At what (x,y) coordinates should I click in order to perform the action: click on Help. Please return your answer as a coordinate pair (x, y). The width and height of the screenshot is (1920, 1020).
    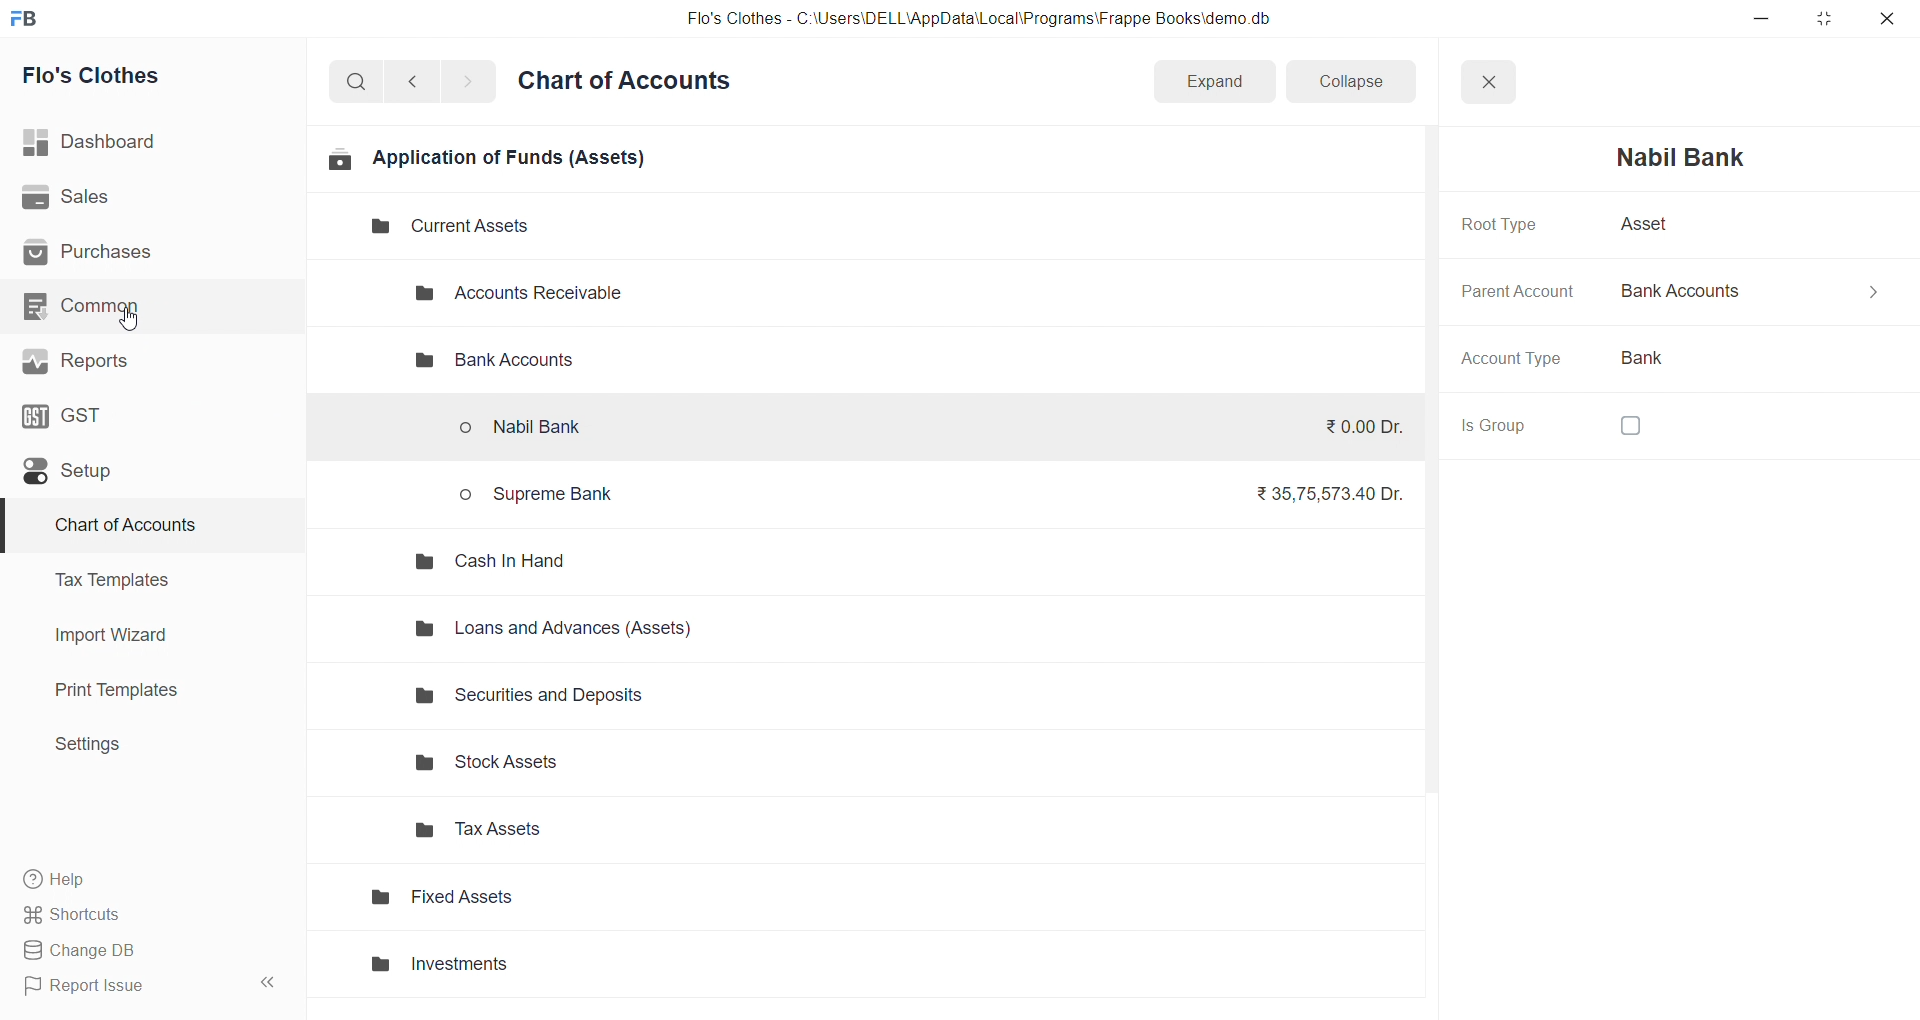
    Looking at the image, I should click on (145, 878).